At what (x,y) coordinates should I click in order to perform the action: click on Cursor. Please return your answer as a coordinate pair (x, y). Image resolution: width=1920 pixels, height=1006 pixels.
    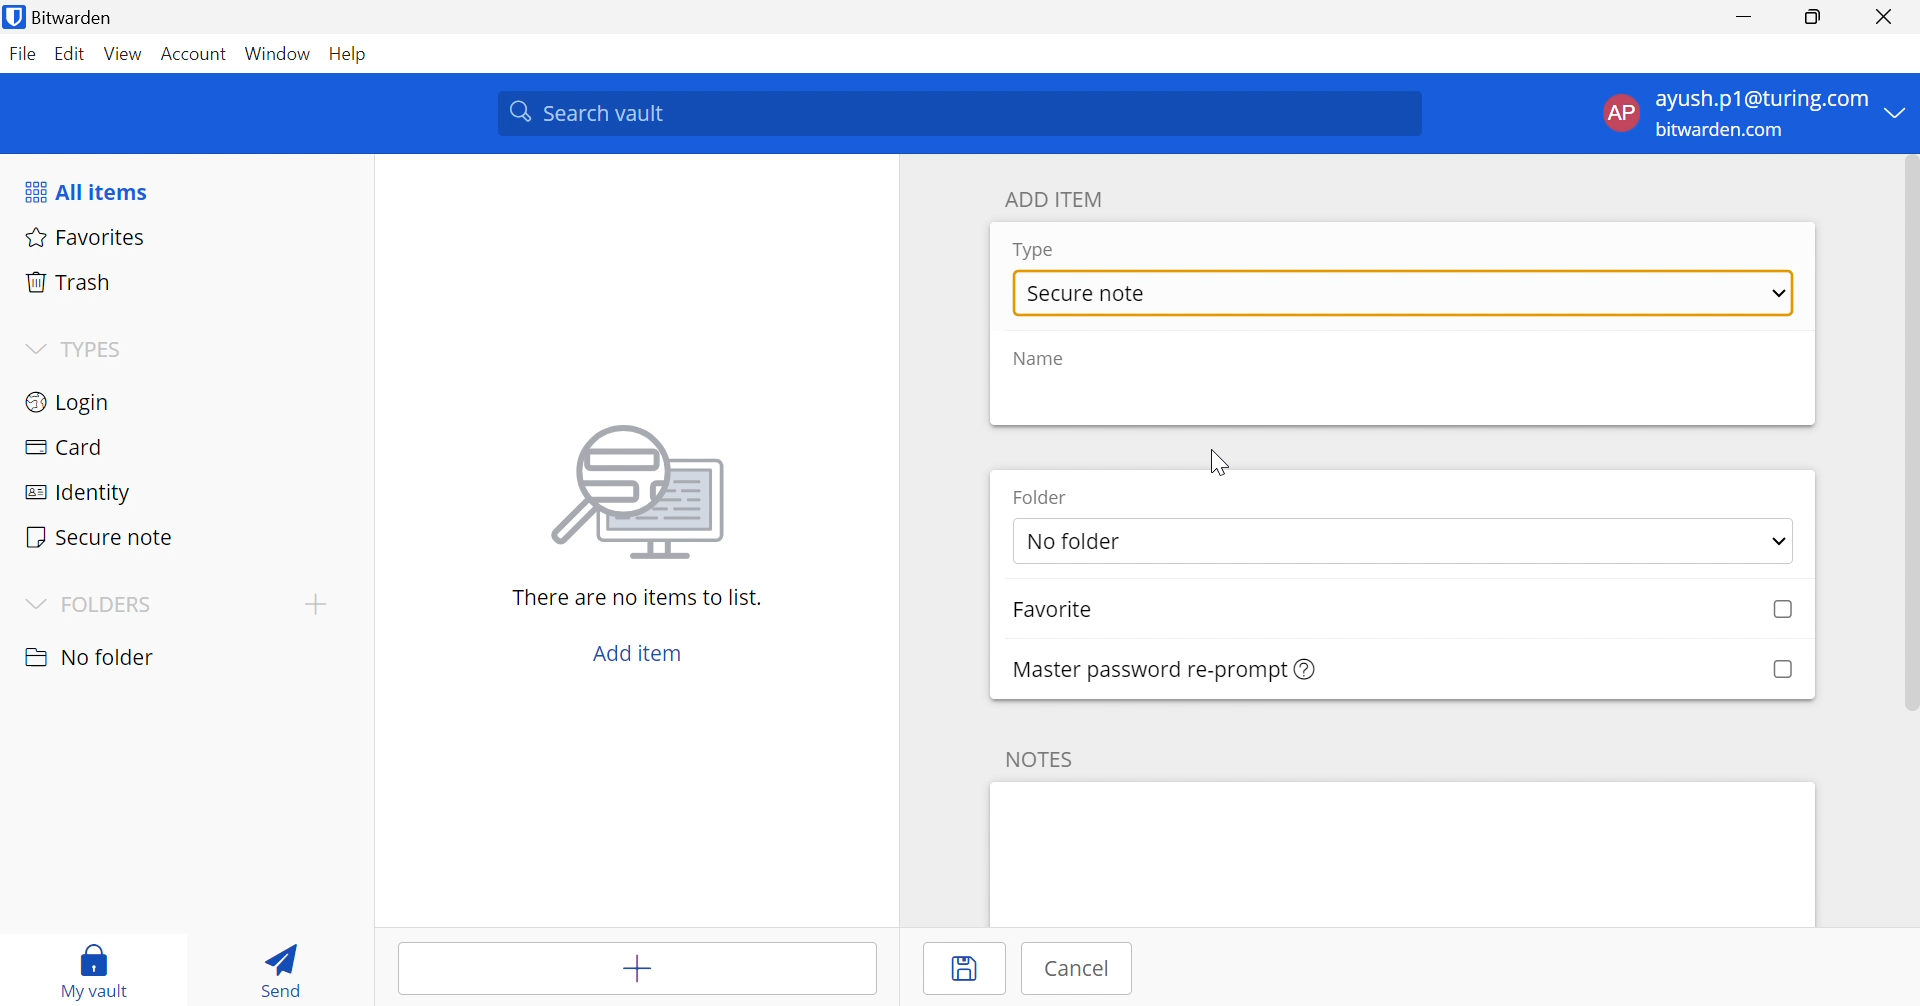
    Looking at the image, I should click on (1219, 464).